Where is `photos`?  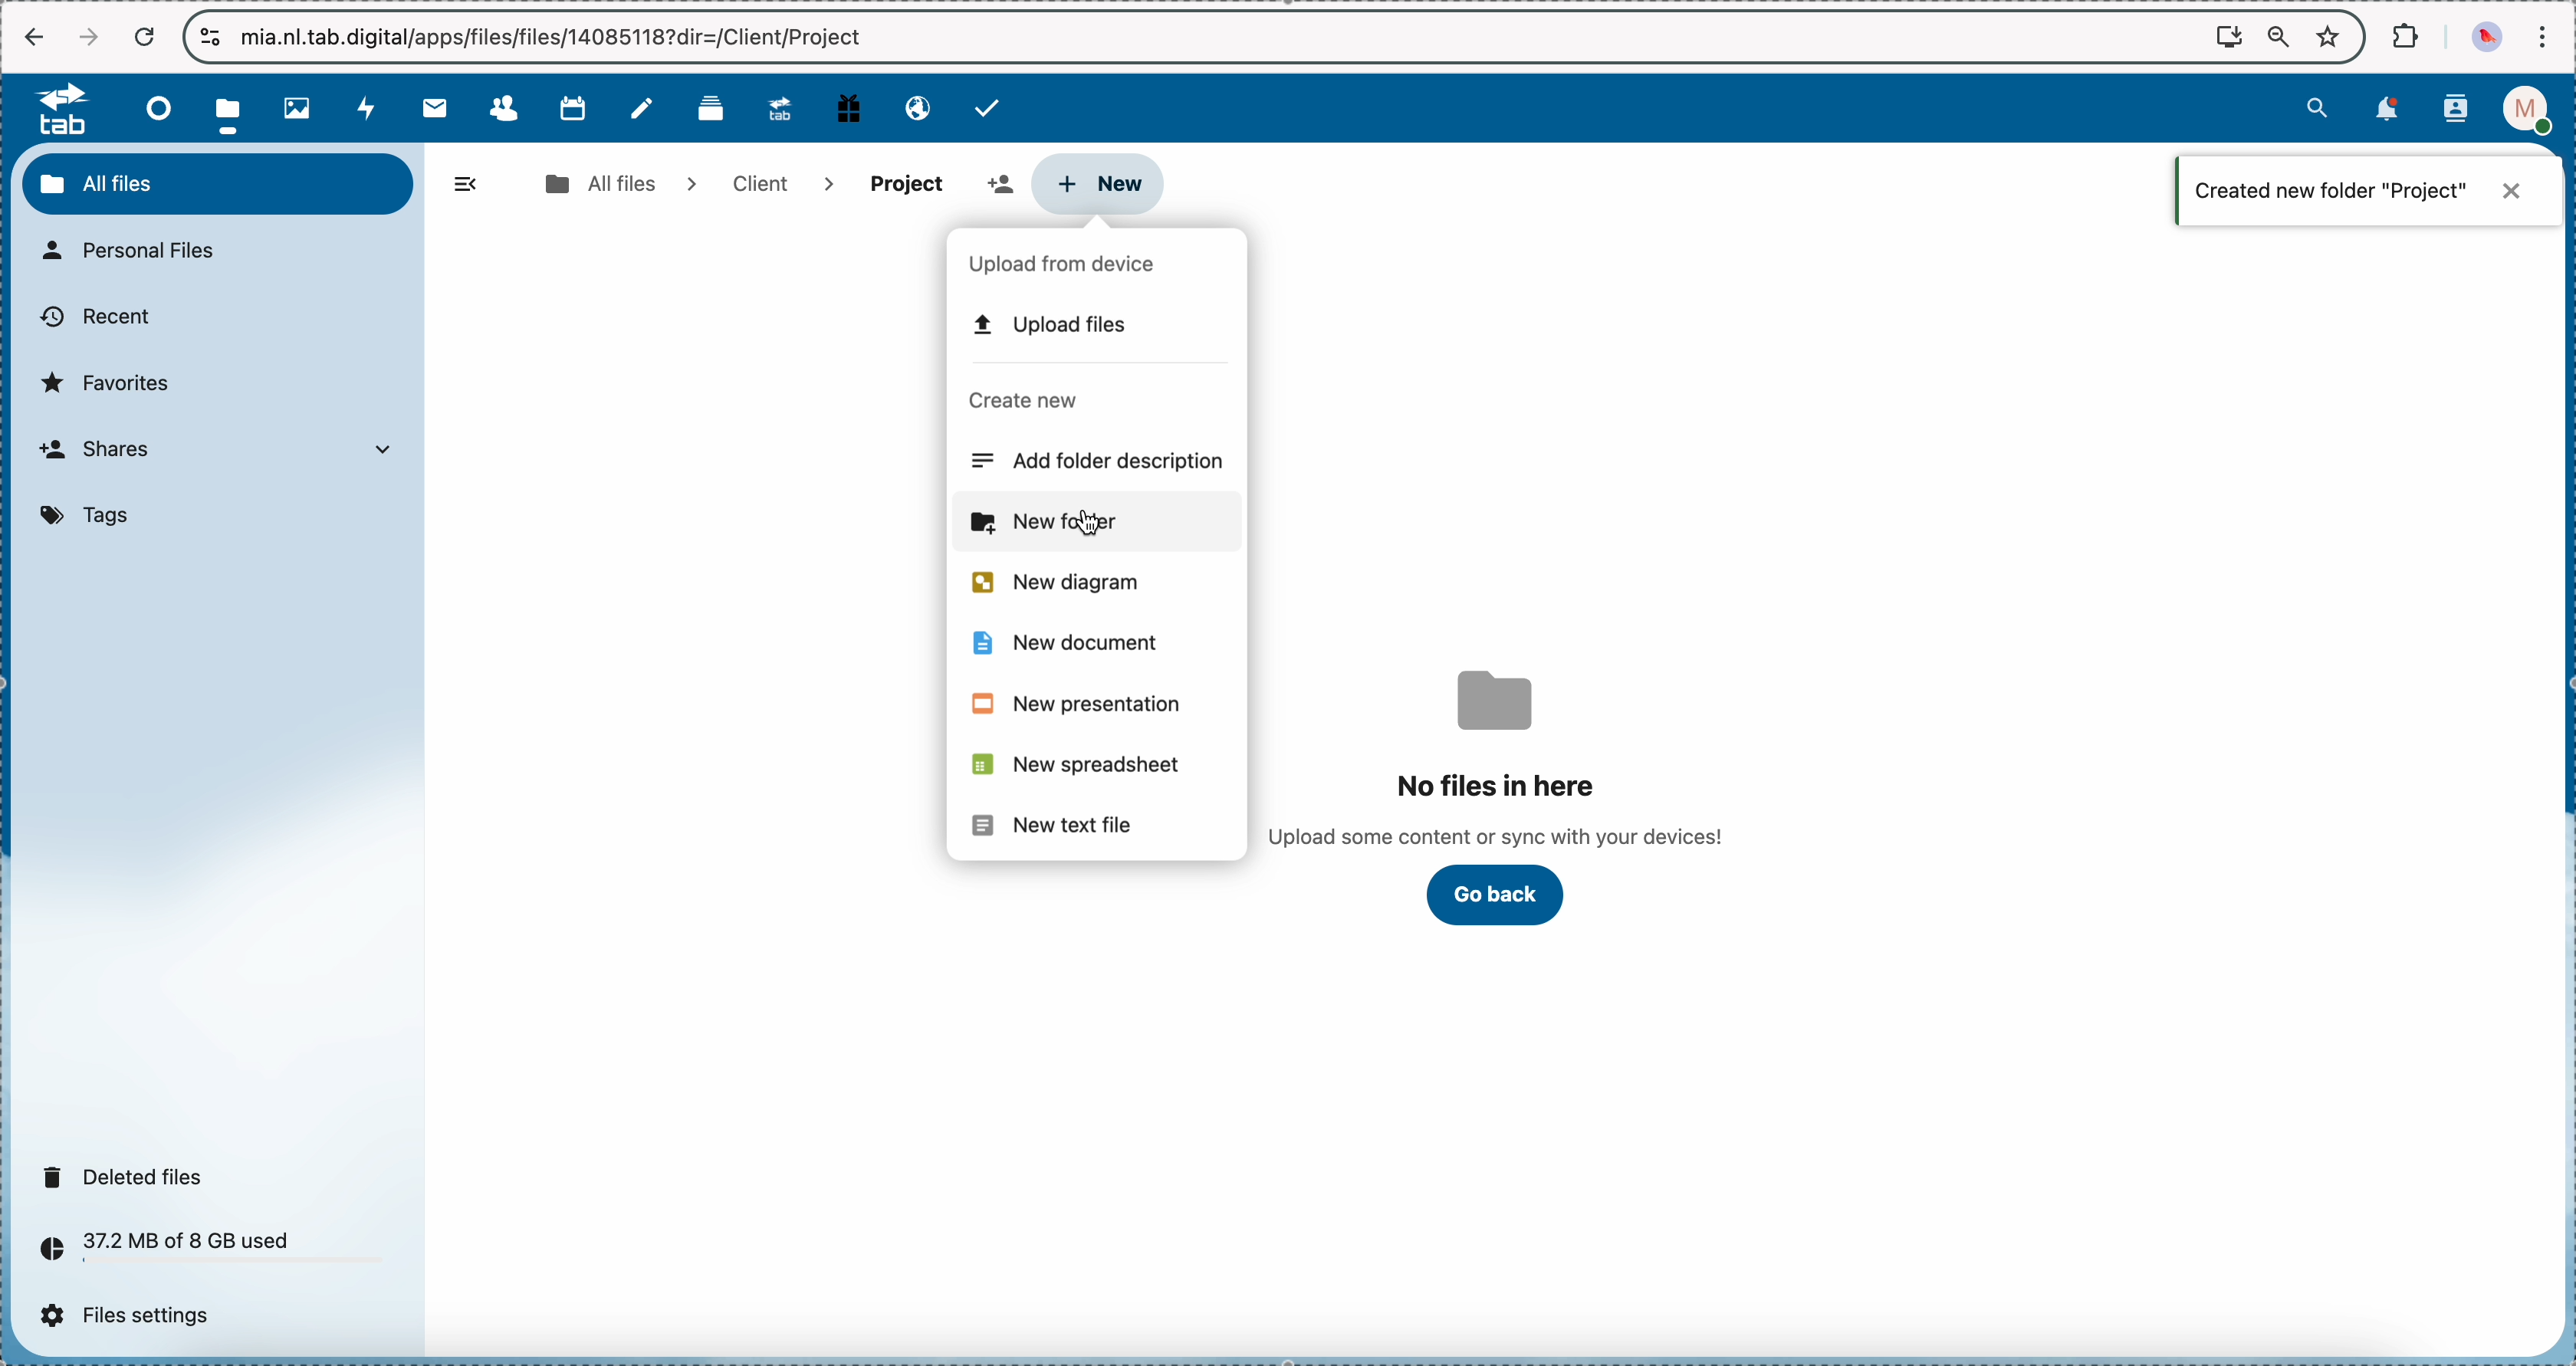
photos is located at coordinates (303, 109).